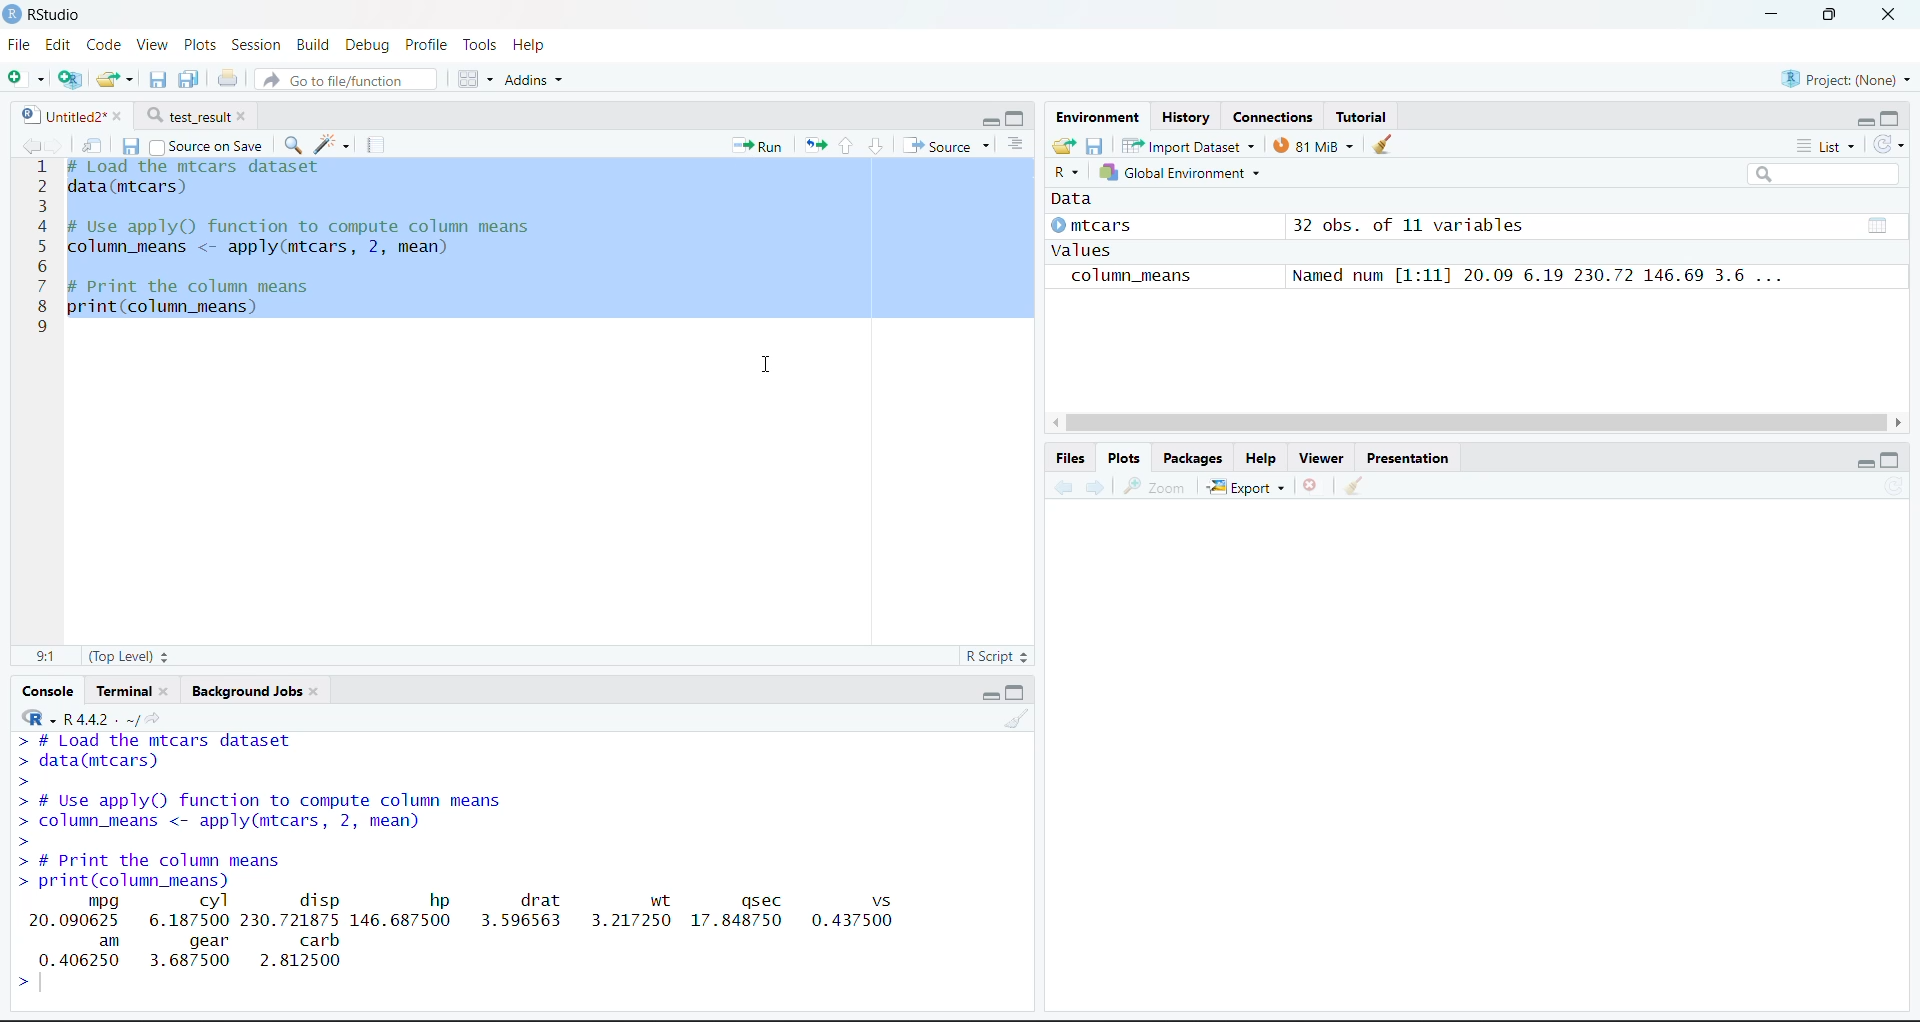 The image size is (1920, 1022). What do you see at coordinates (1828, 15) in the screenshot?
I see `Maximize` at bounding box center [1828, 15].